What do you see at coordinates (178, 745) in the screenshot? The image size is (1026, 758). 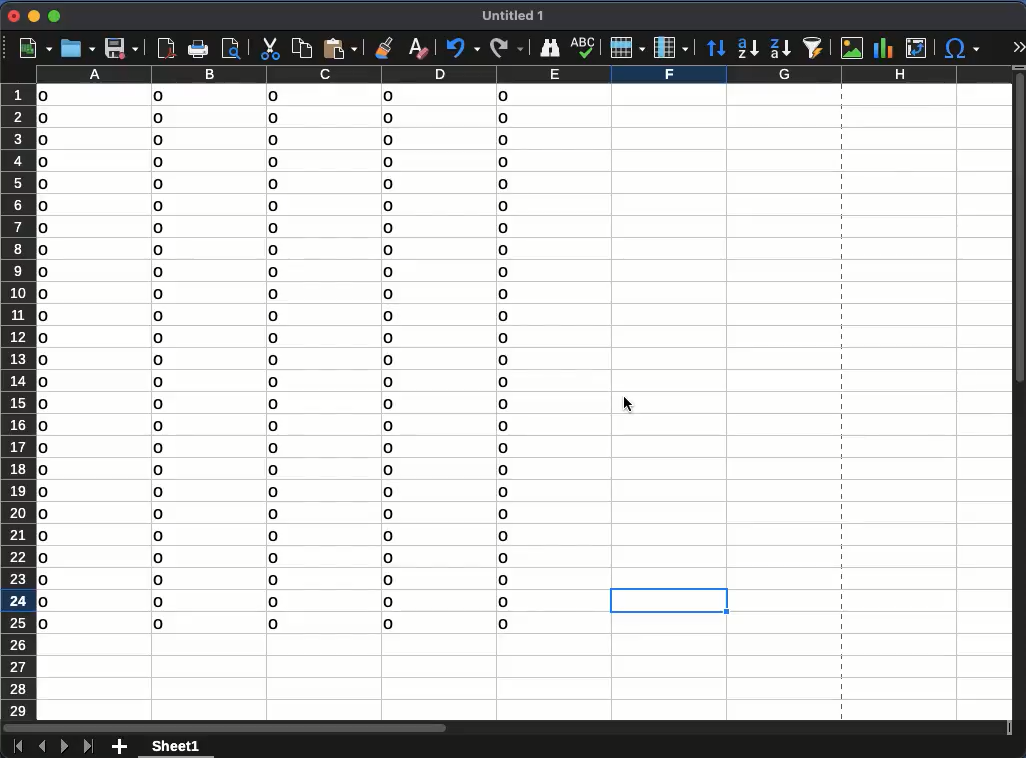 I see `sheet` at bounding box center [178, 745].